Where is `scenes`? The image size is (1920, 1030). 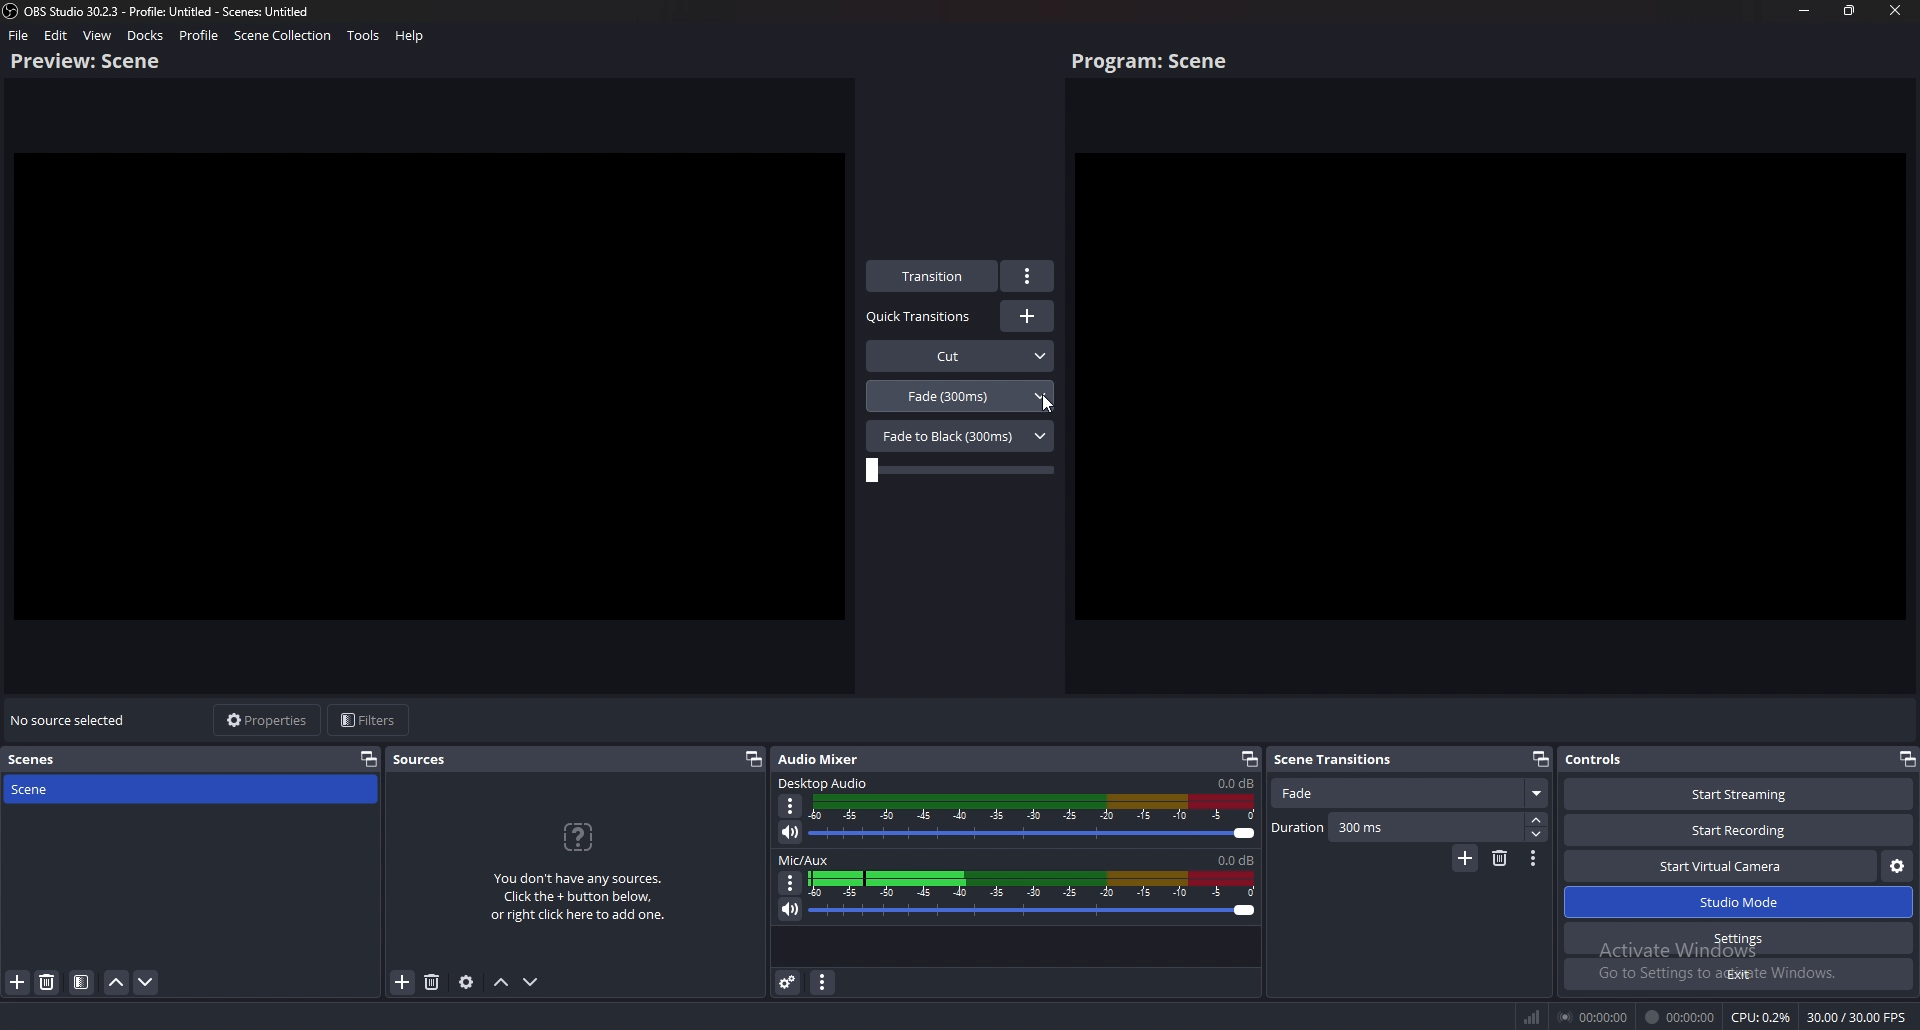 scenes is located at coordinates (37, 760).